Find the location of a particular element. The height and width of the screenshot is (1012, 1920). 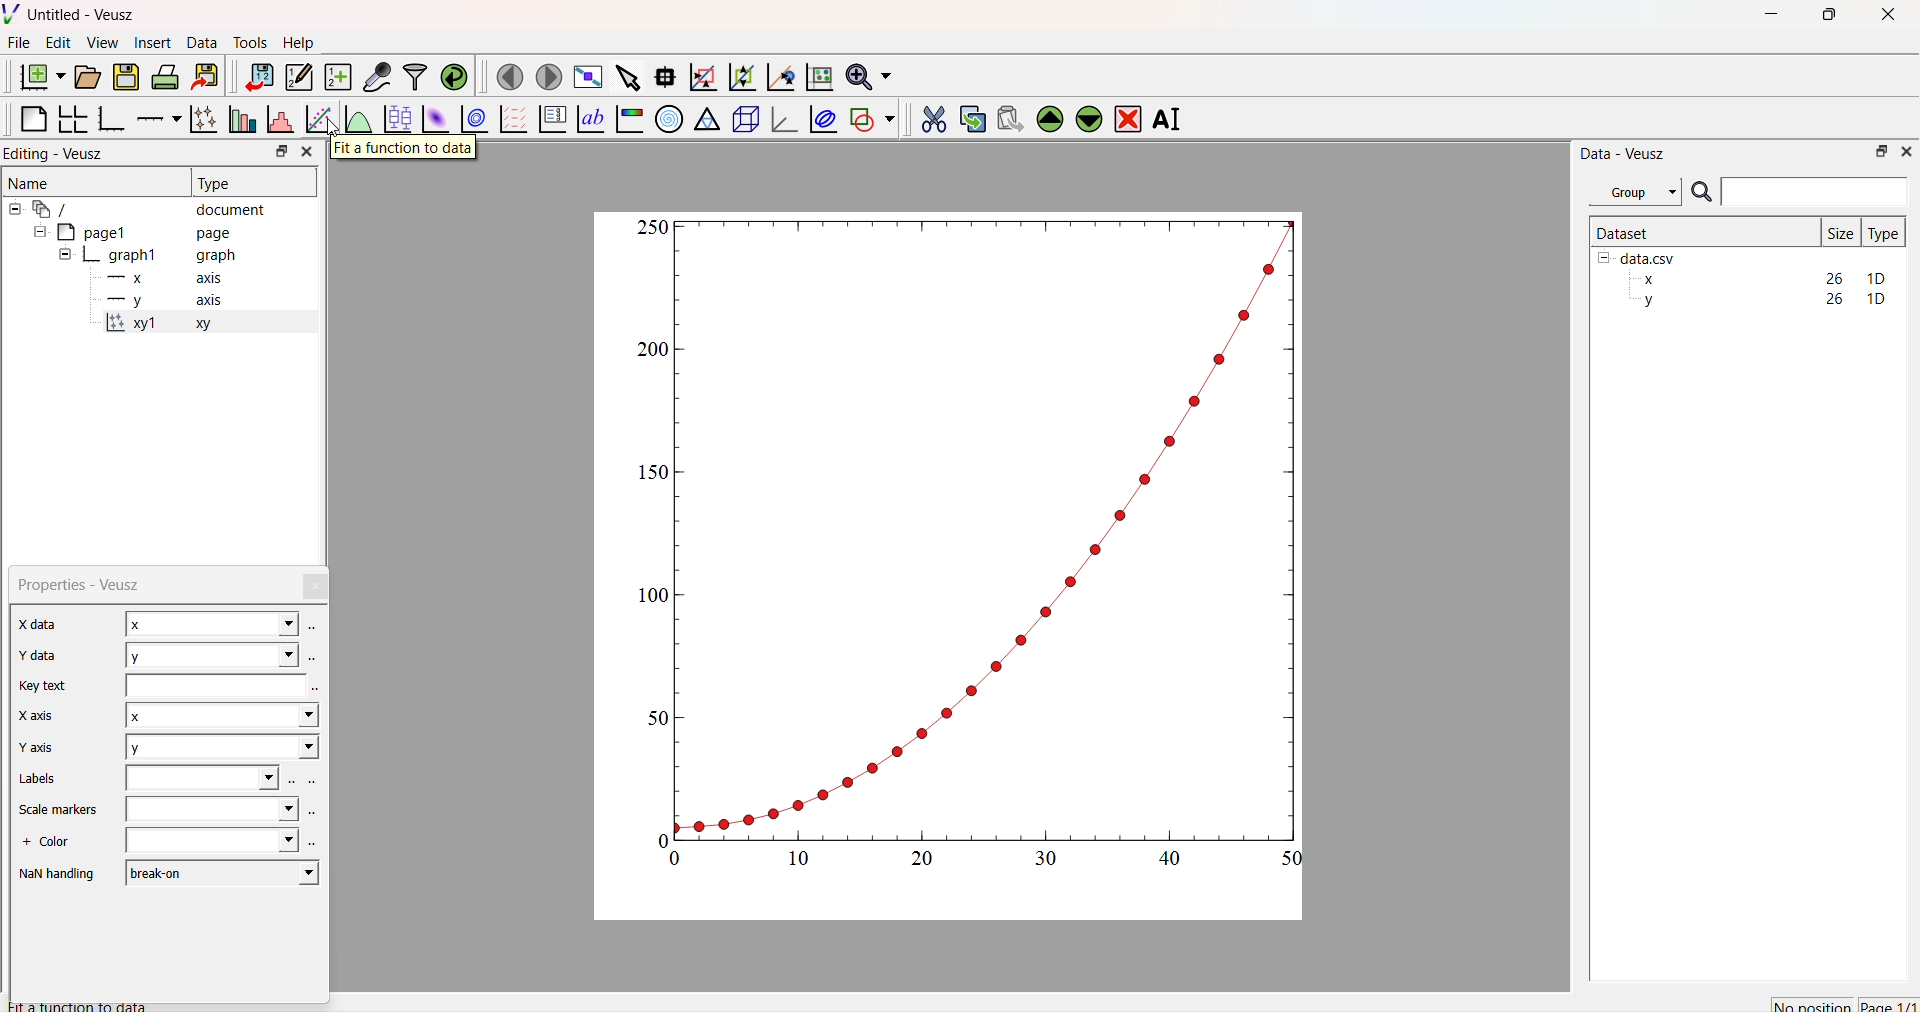

Insert is located at coordinates (156, 42).